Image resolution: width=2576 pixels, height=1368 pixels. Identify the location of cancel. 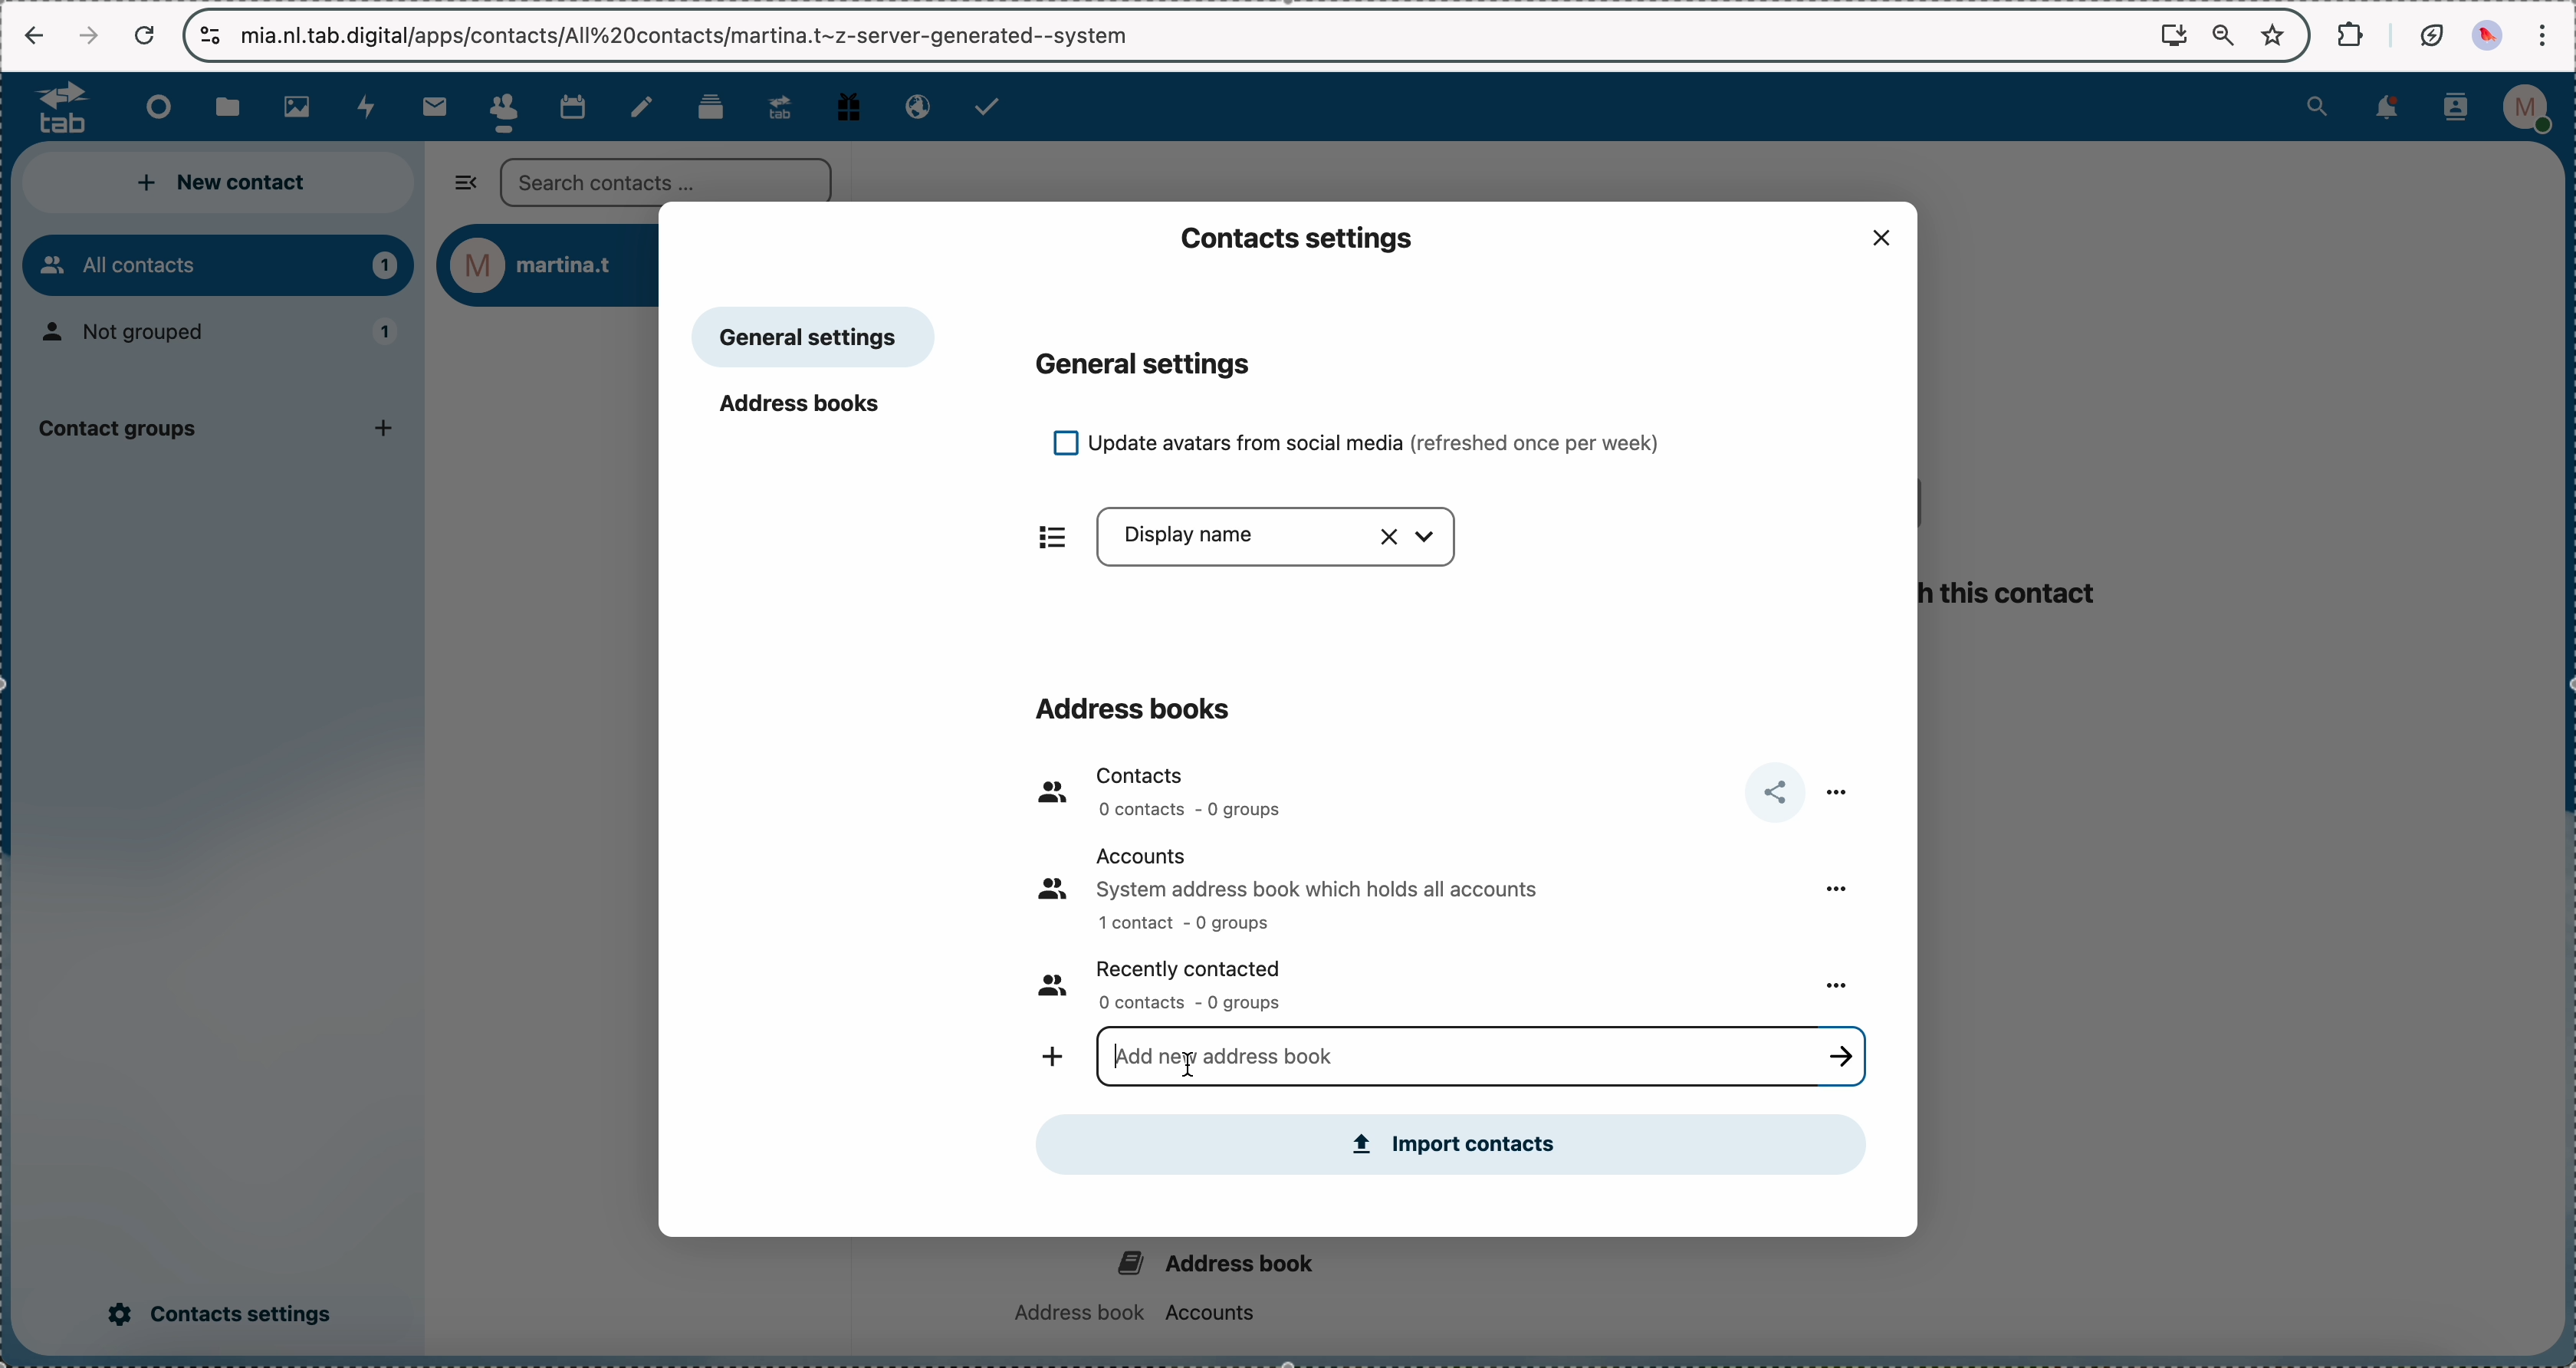
(146, 35).